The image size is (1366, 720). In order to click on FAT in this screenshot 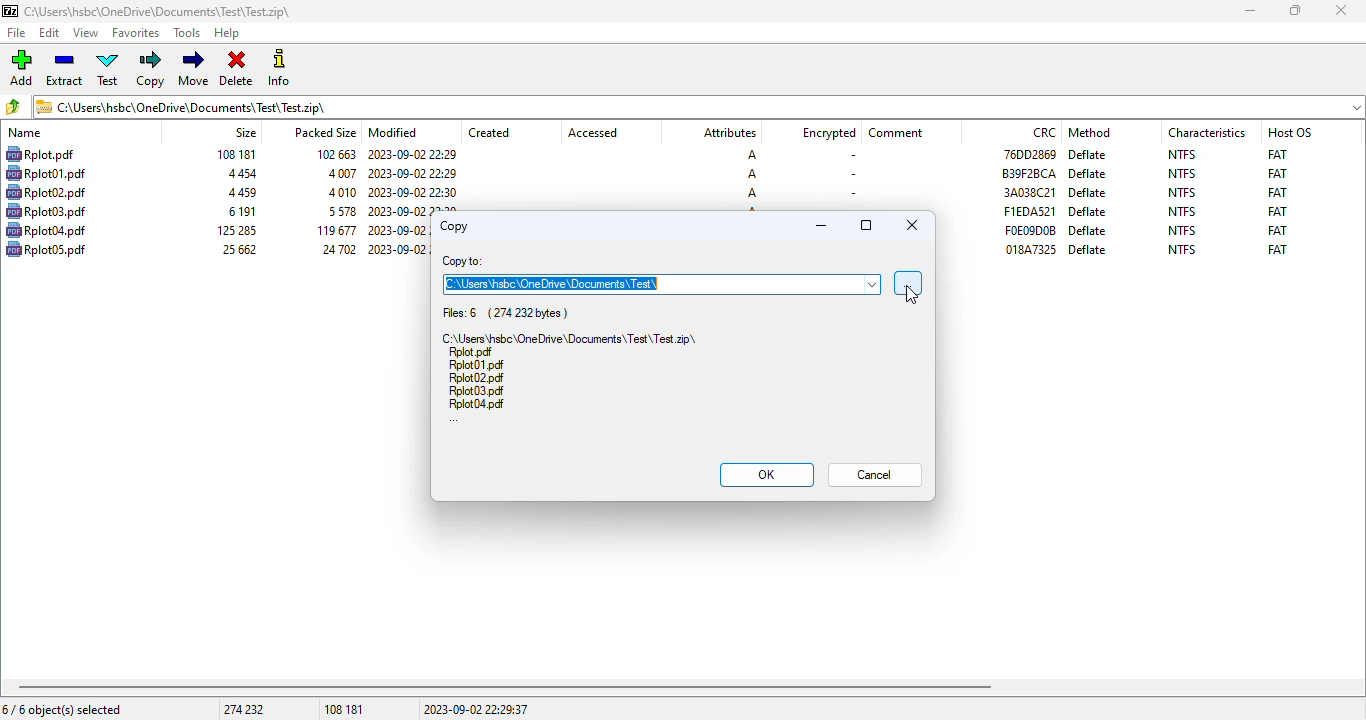, I will do `click(1277, 230)`.